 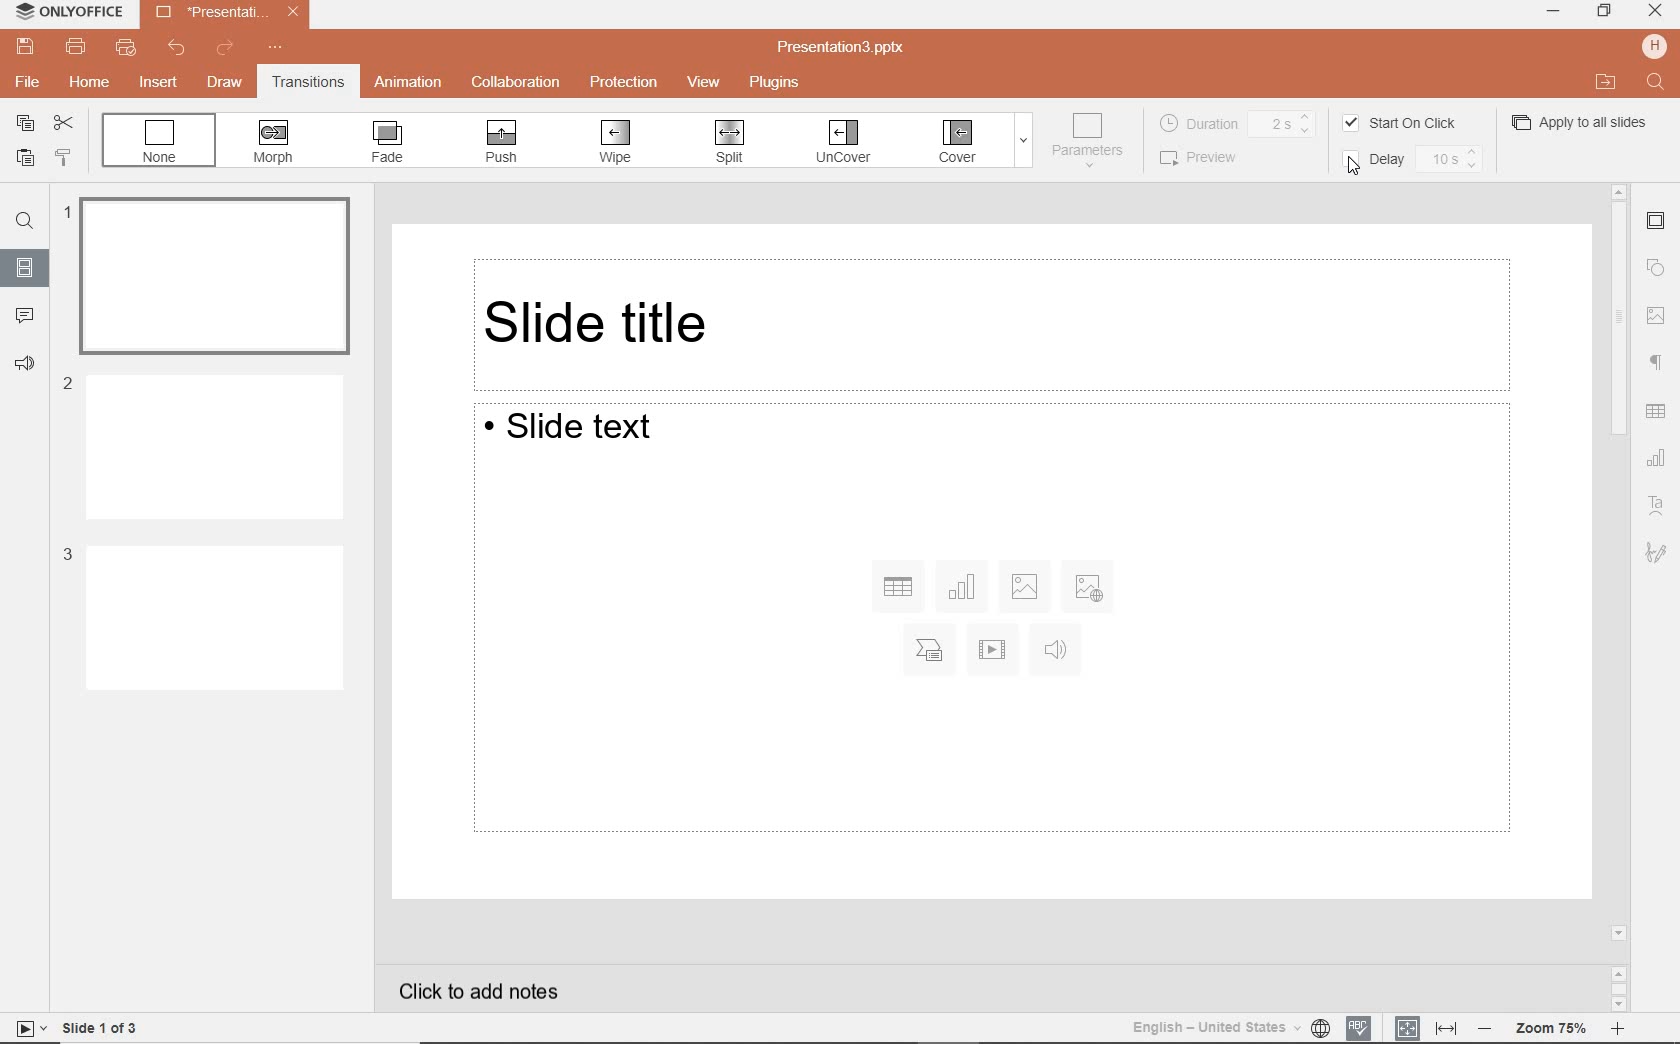 I want to click on transitions, so click(x=307, y=84).